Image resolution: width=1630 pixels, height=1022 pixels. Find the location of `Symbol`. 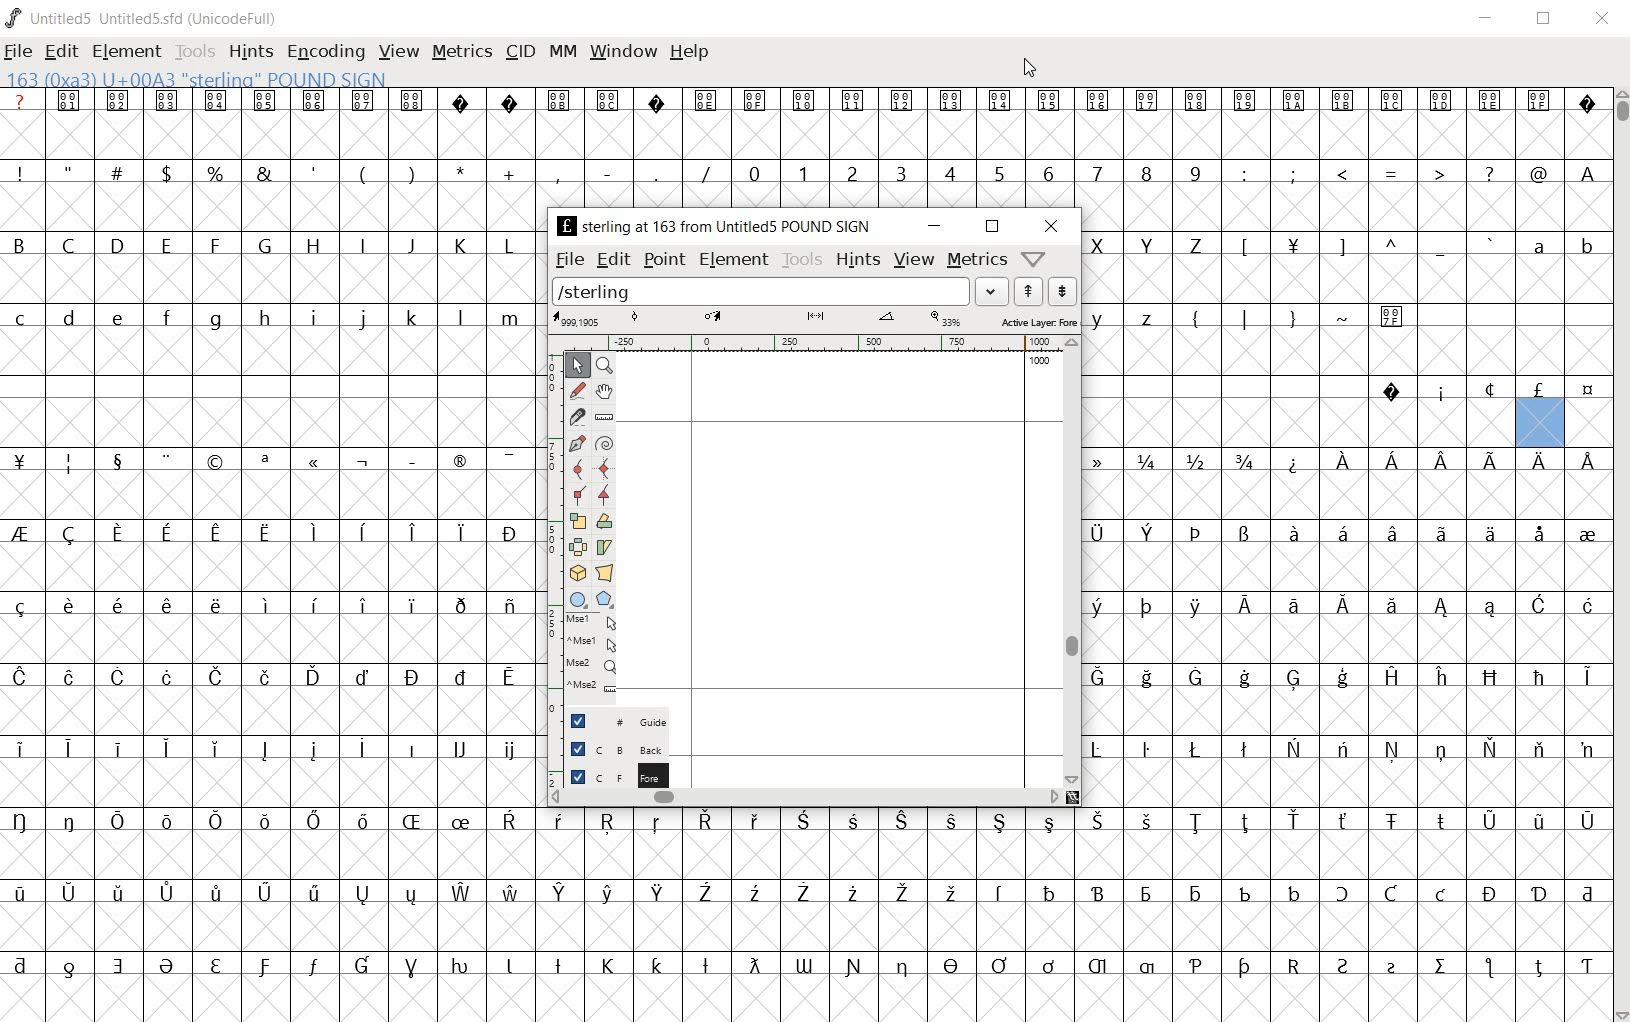

Symbol is located at coordinates (213, 894).